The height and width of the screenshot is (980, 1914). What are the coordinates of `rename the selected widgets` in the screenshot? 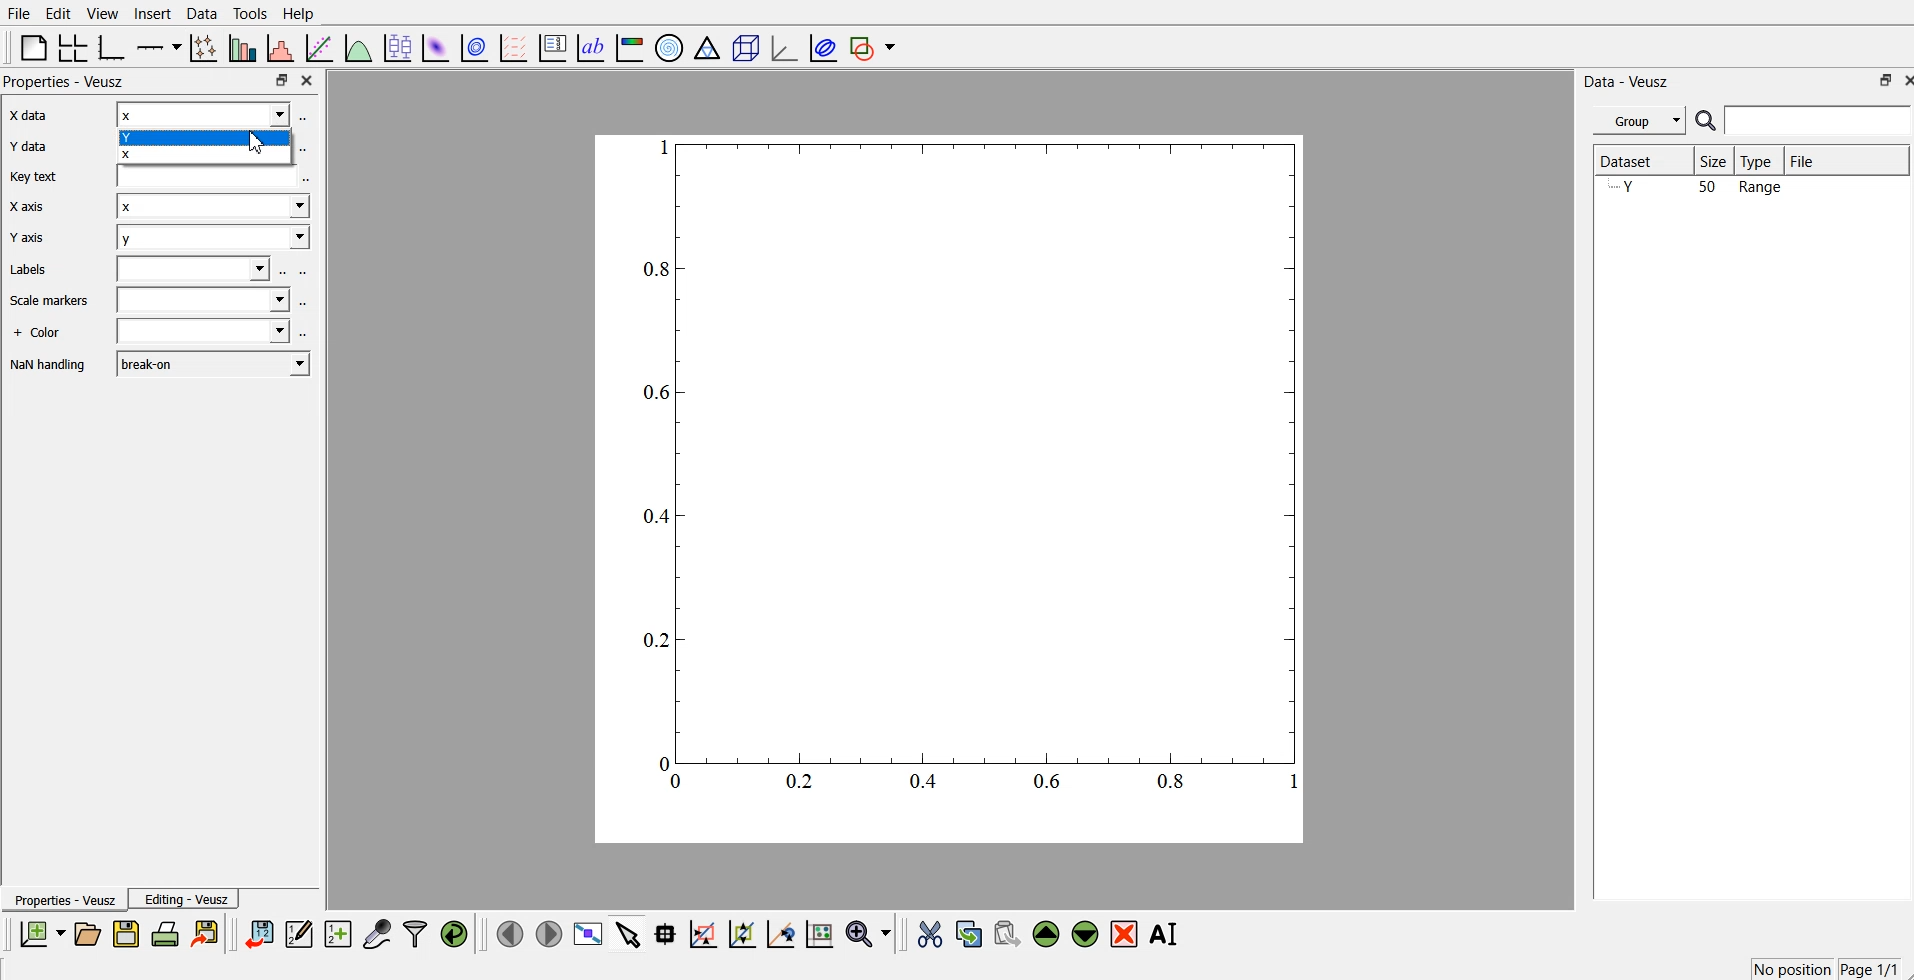 It's located at (1165, 934).